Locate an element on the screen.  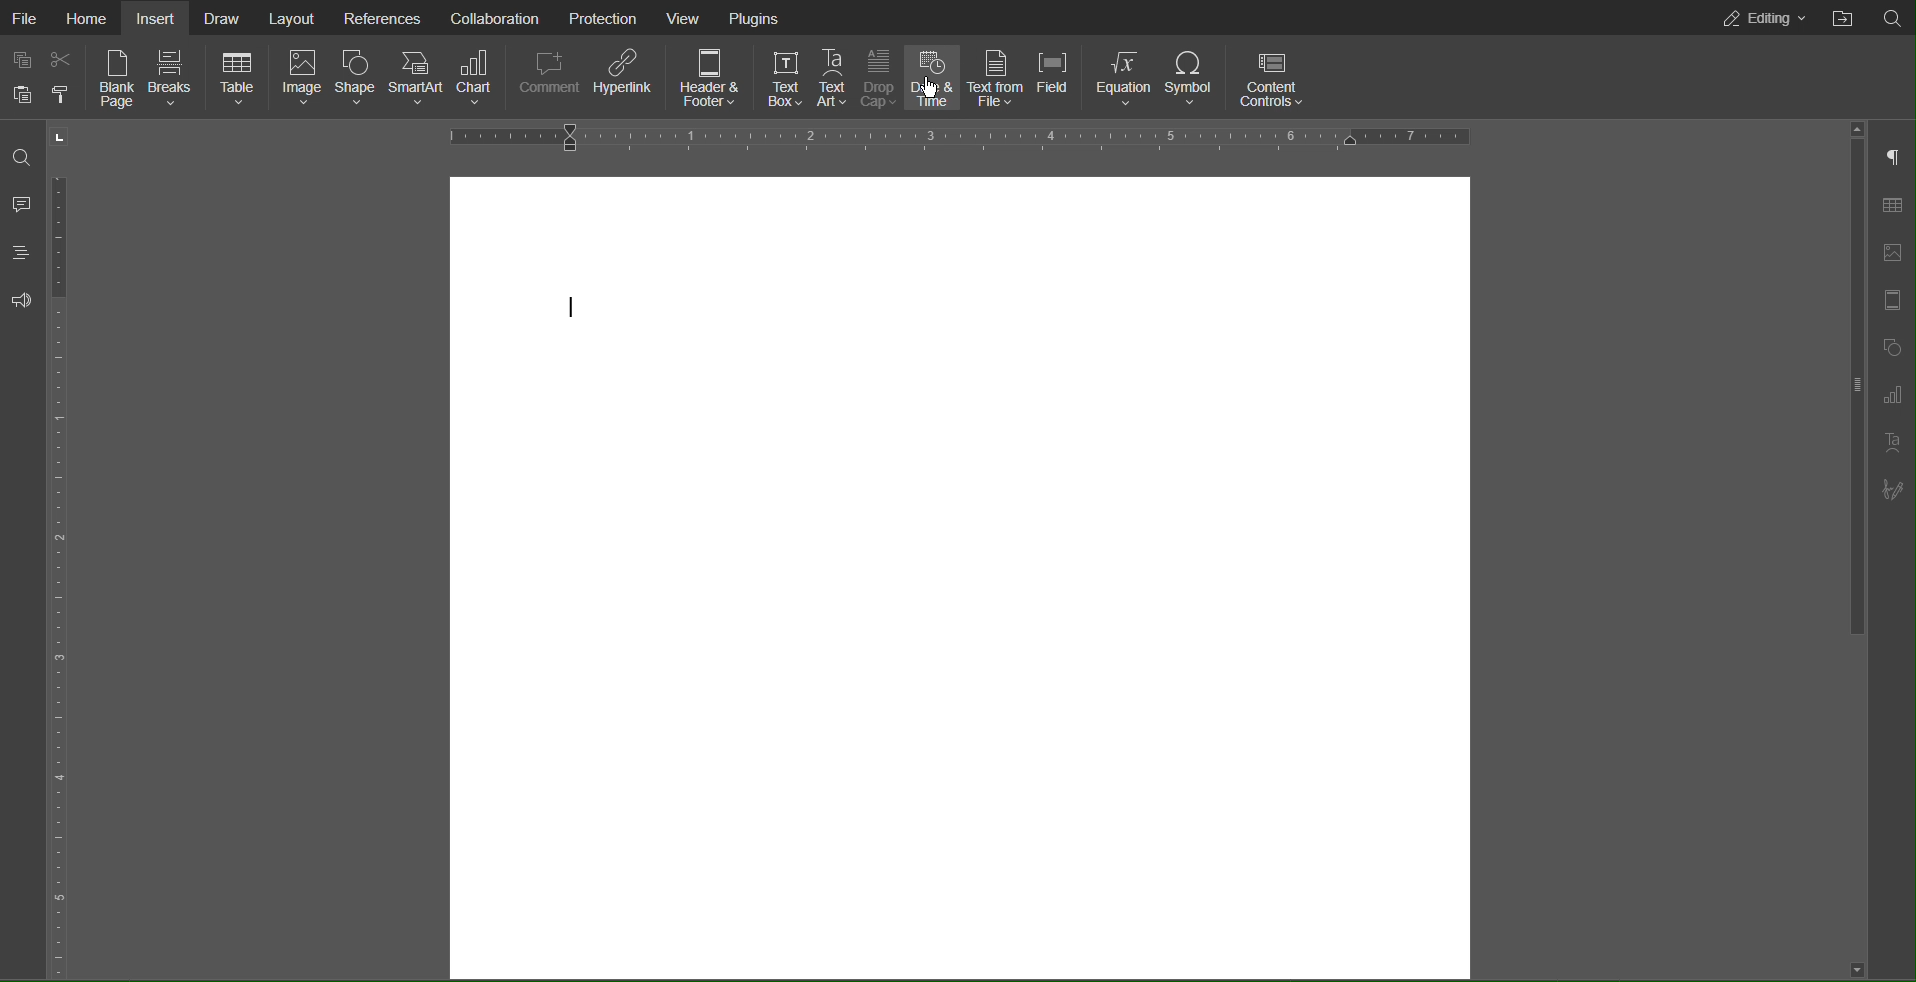
Comment is located at coordinates (553, 77).